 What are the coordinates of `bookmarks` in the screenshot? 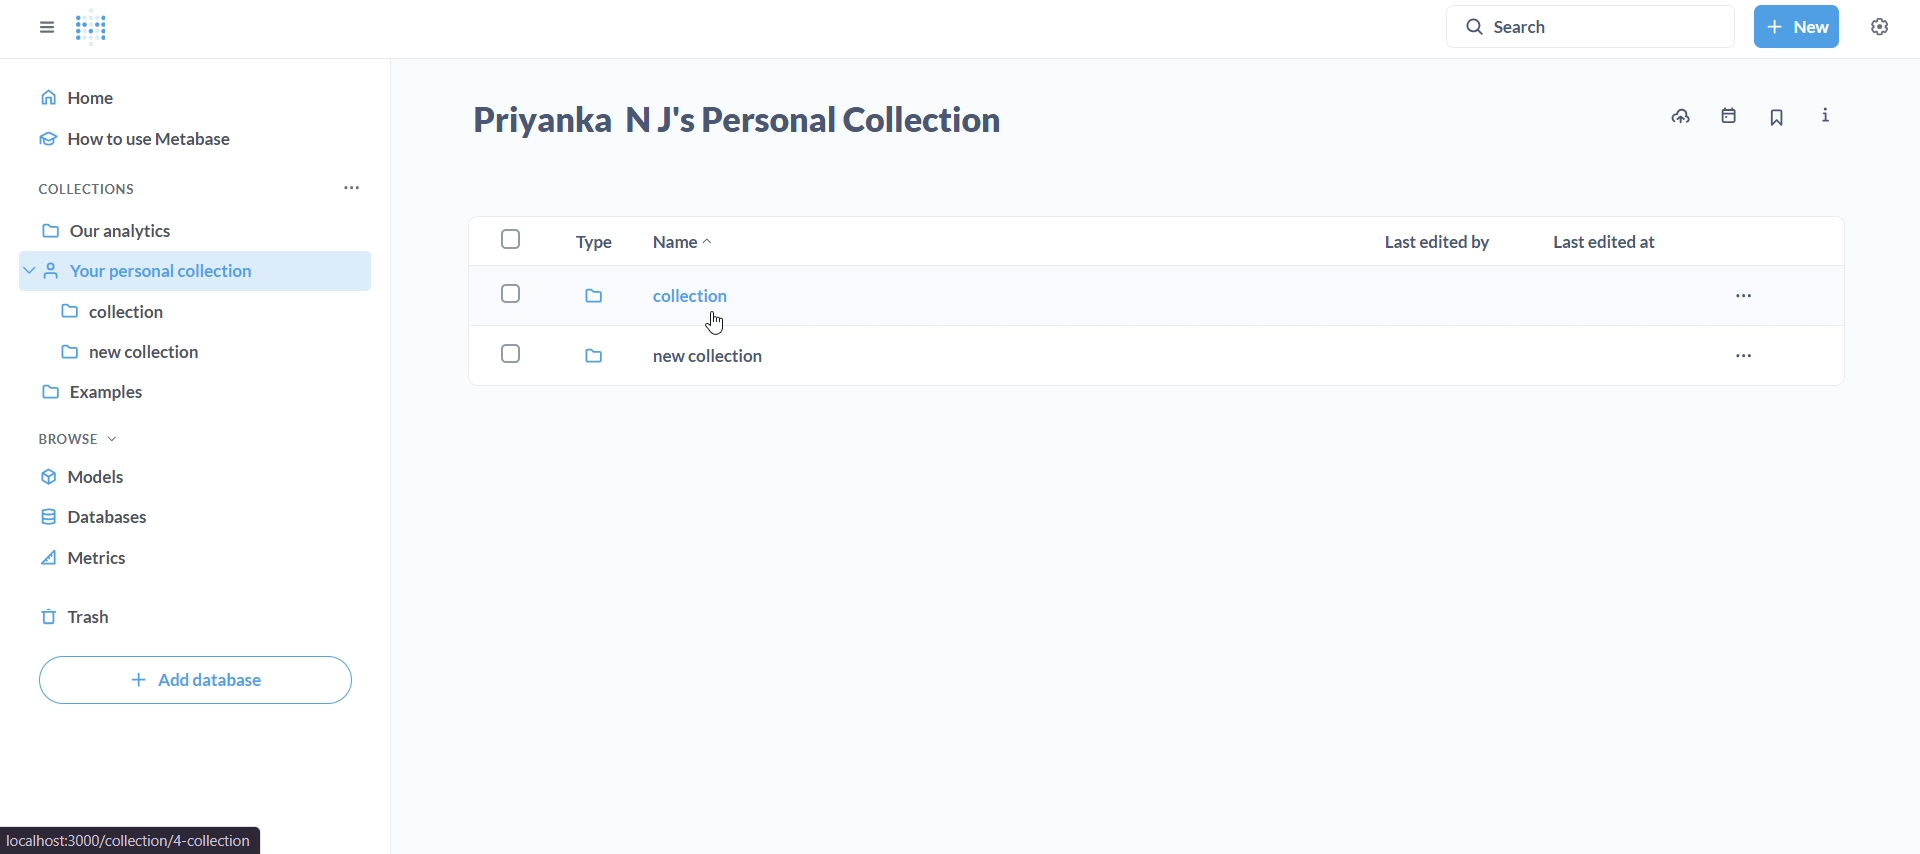 It's located at (1776, 117).